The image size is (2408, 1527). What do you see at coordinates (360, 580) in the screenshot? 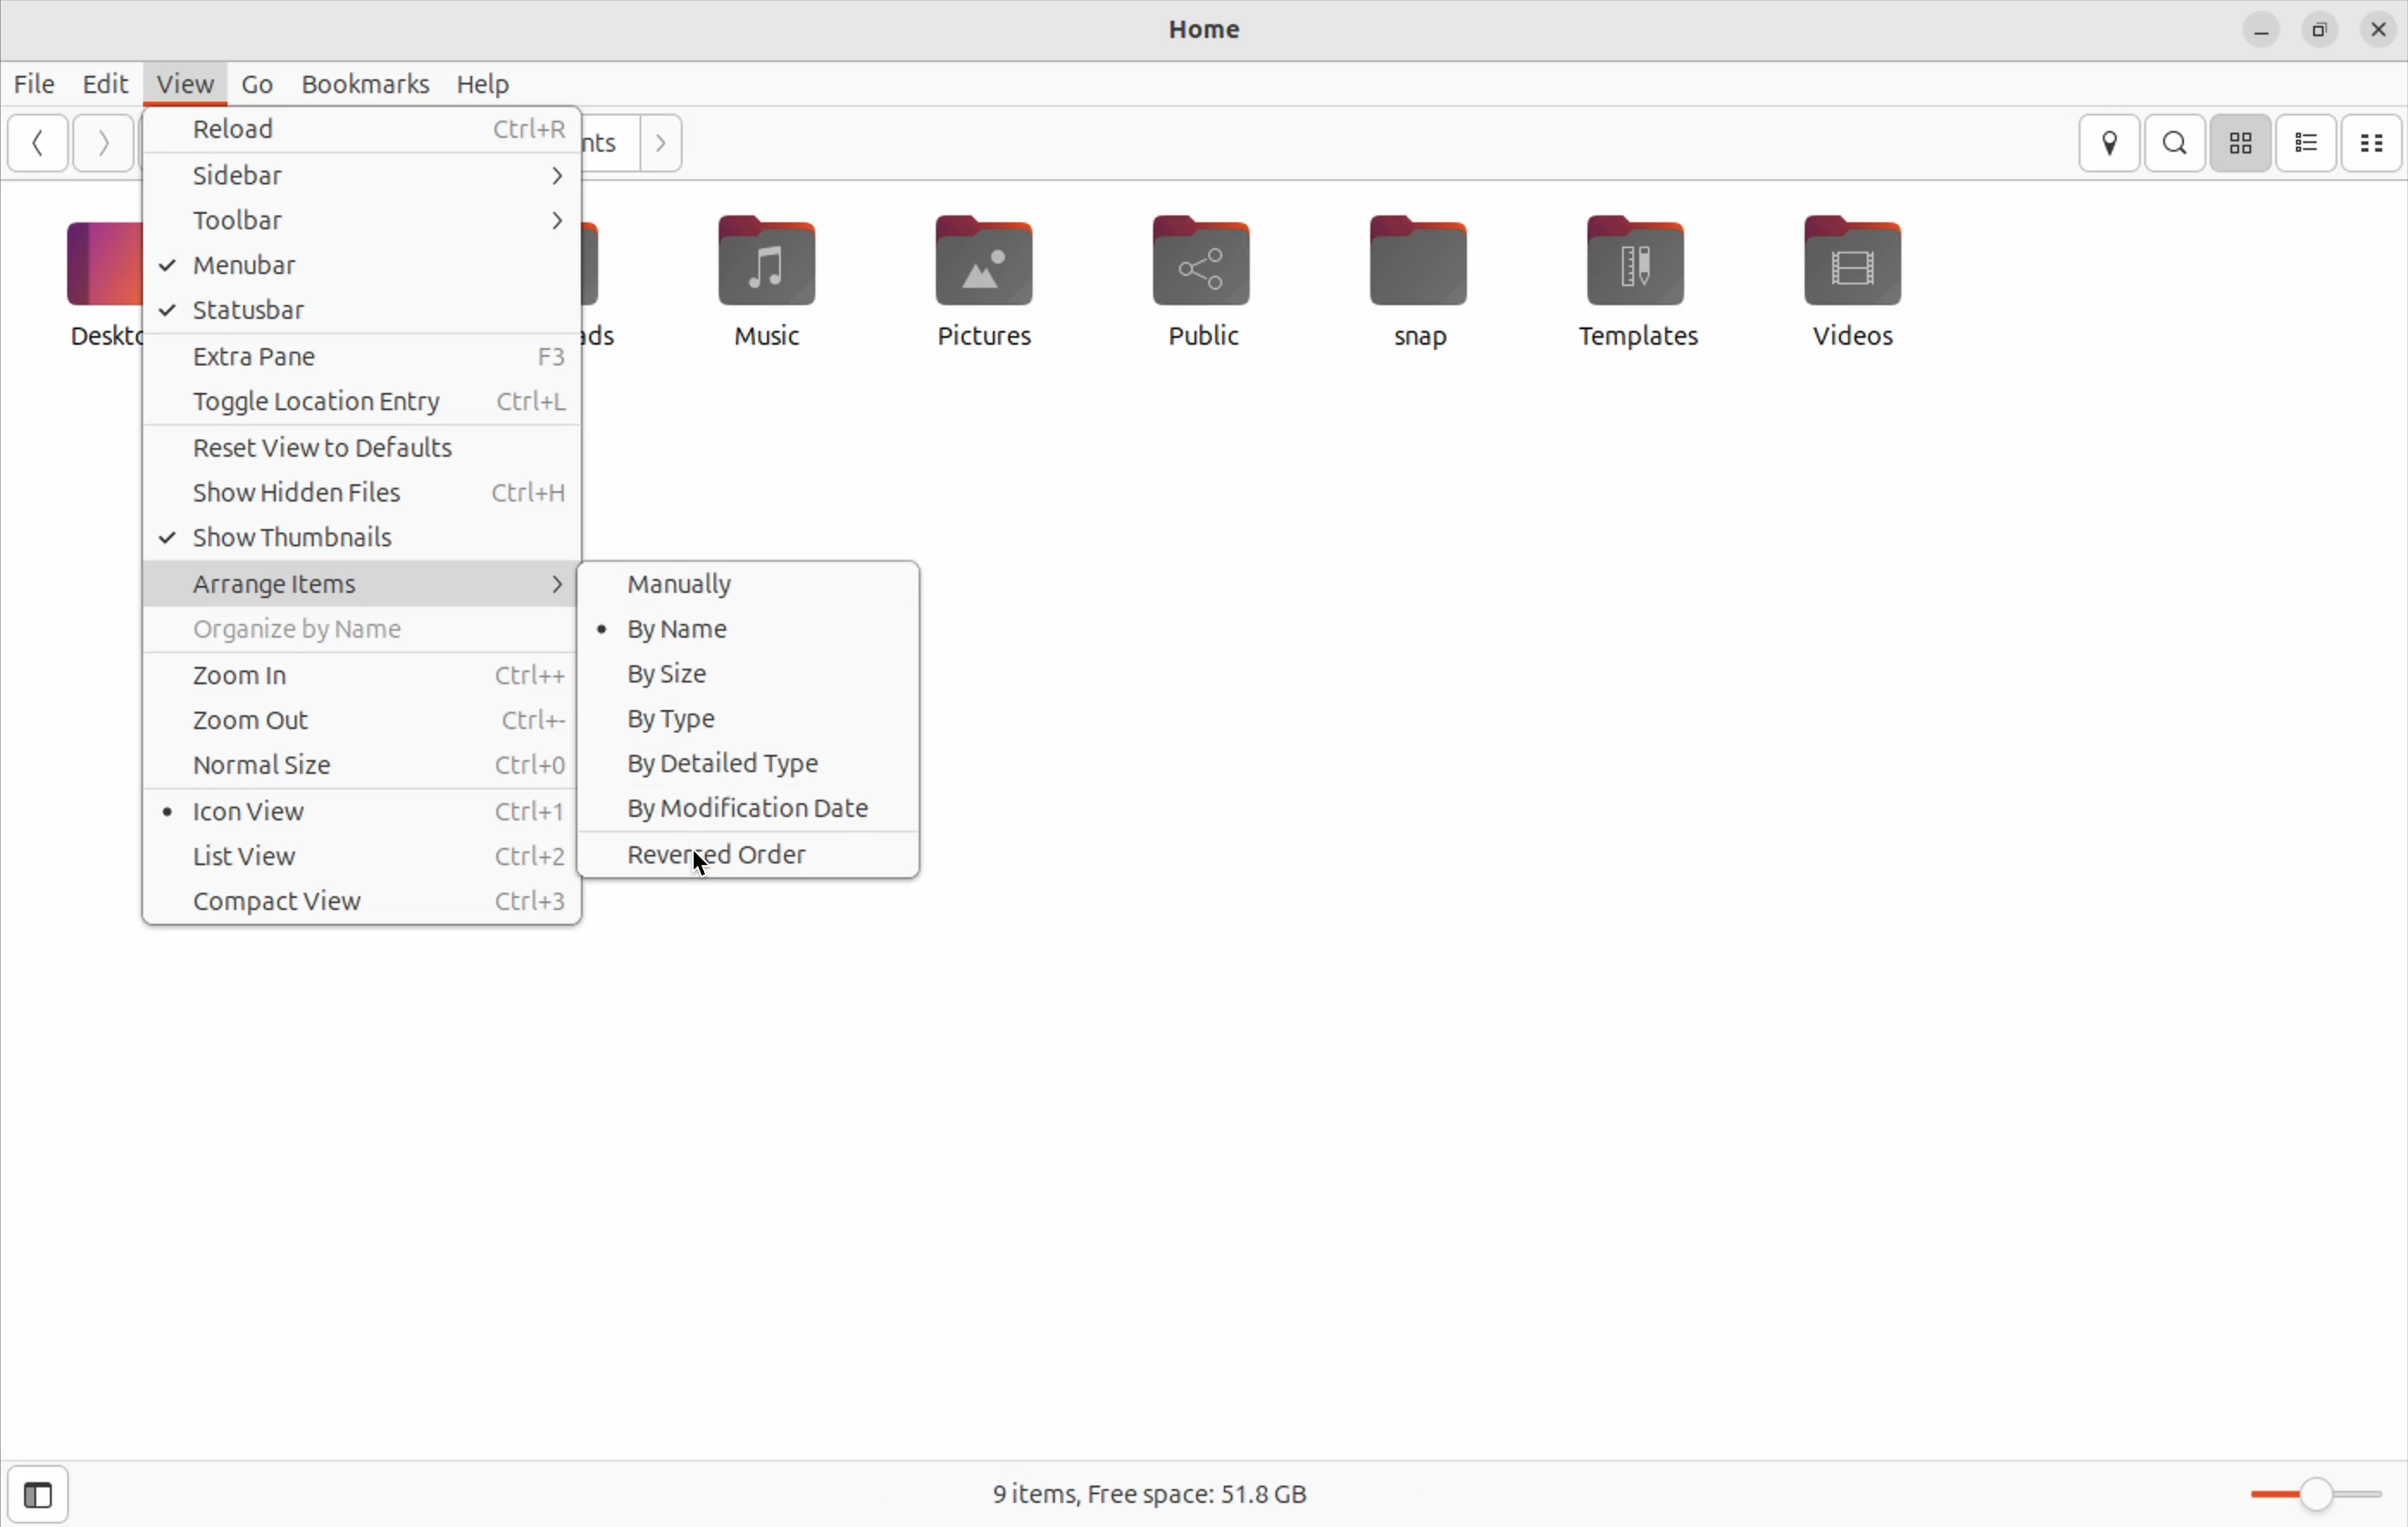
I see `arrange items` at bounding box center [360, 580].